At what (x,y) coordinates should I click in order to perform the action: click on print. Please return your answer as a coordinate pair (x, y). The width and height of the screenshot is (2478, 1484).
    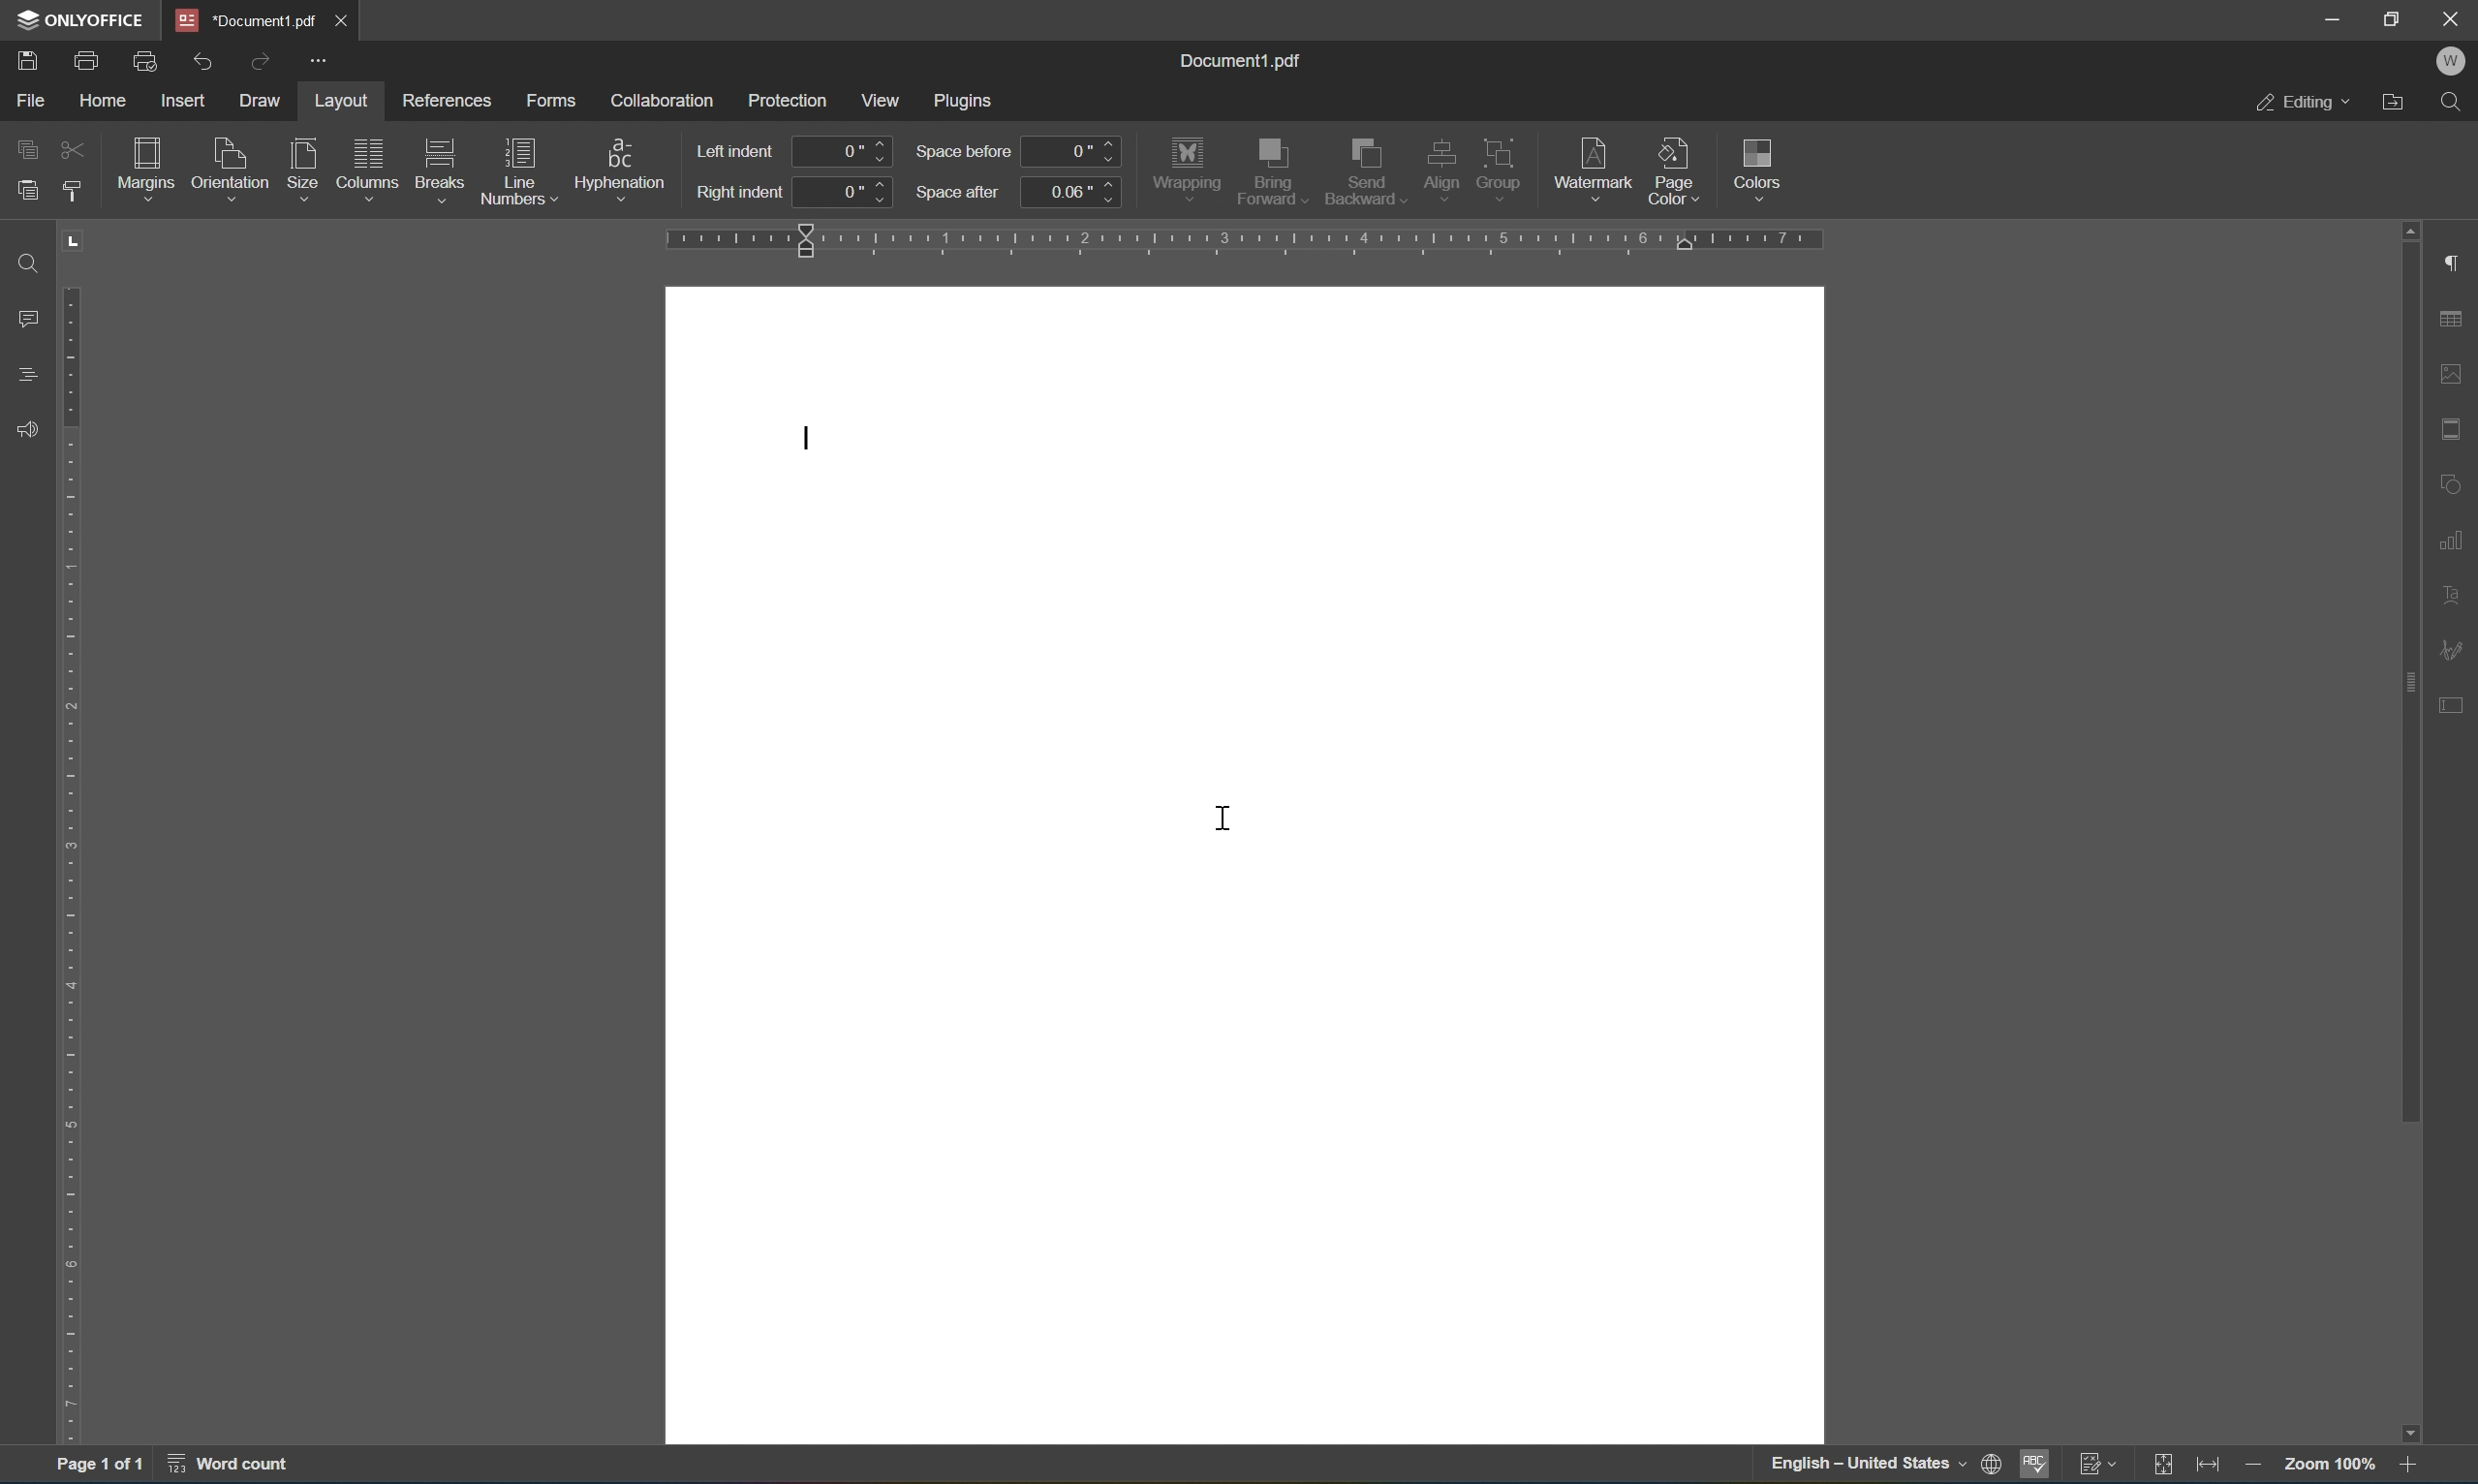
    Looking at the image, I should click on (87, 57).